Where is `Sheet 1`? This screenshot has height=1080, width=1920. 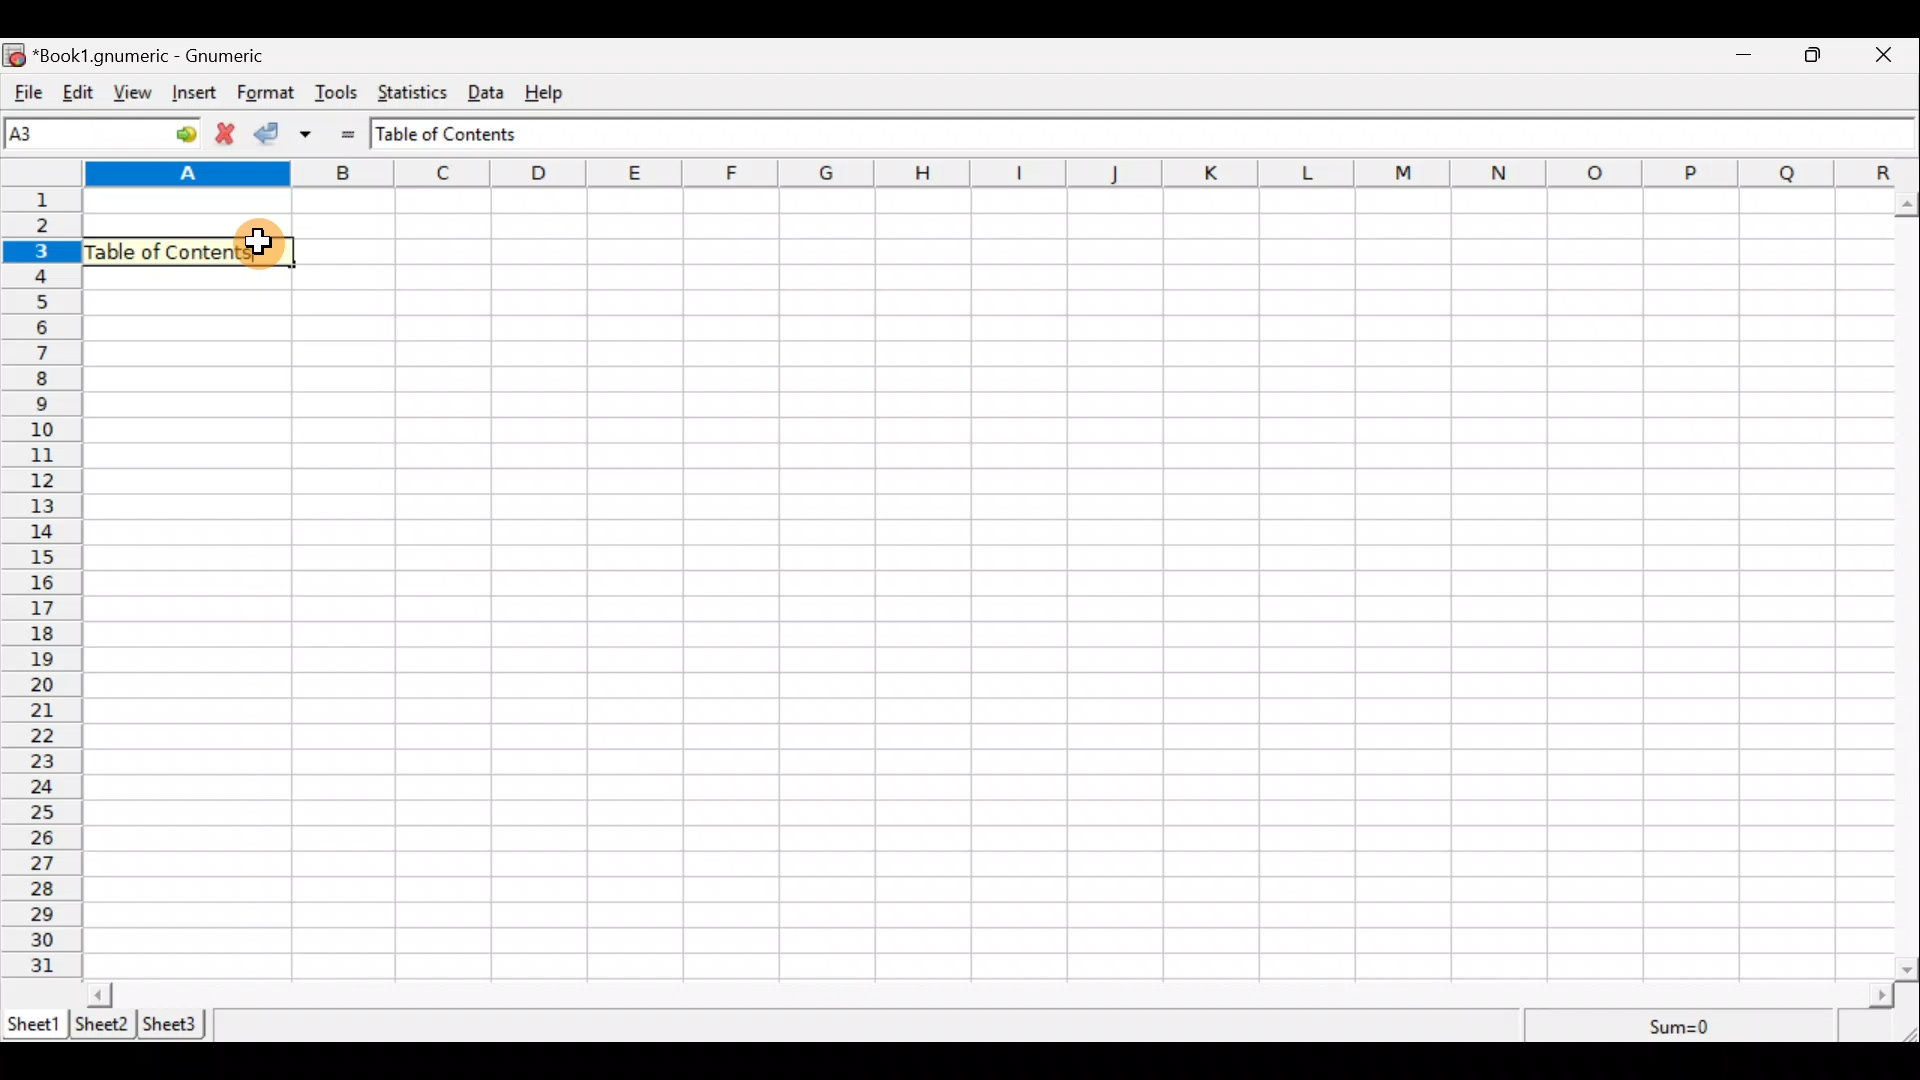 Sheet 1 is located at coordinates (34, 1022).